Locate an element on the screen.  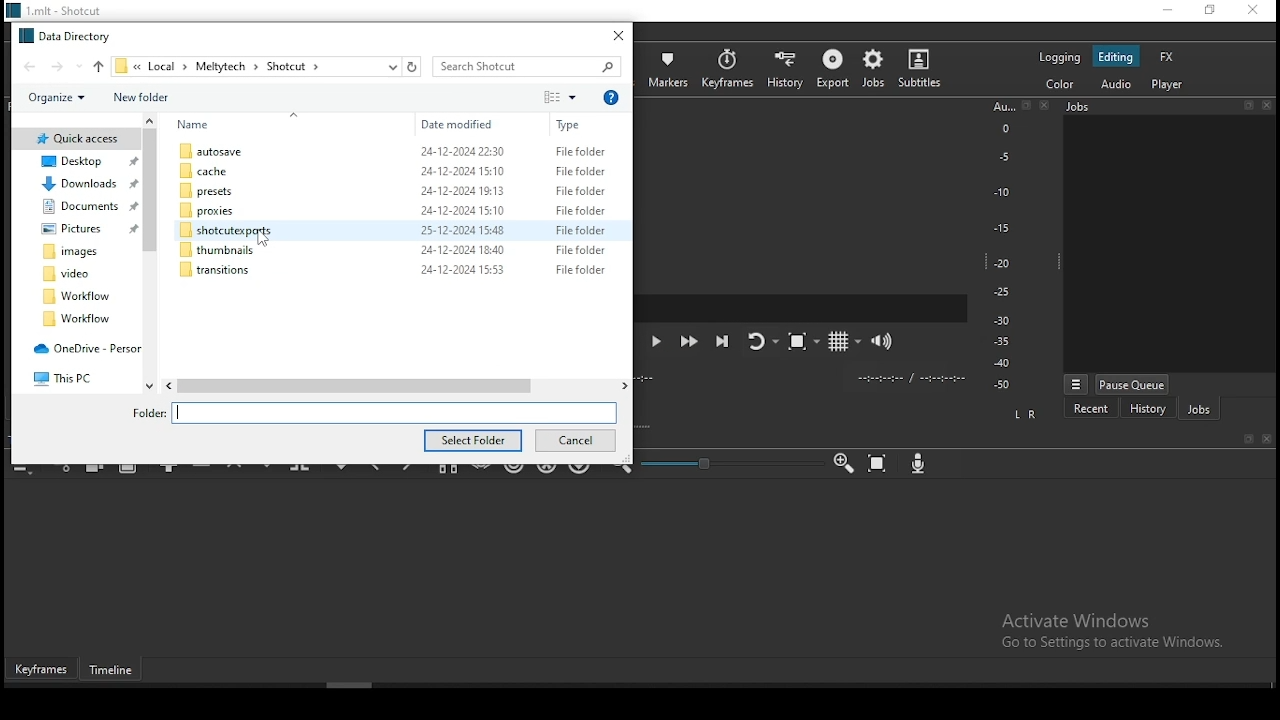
local folder is located at coordinates (74, 229).